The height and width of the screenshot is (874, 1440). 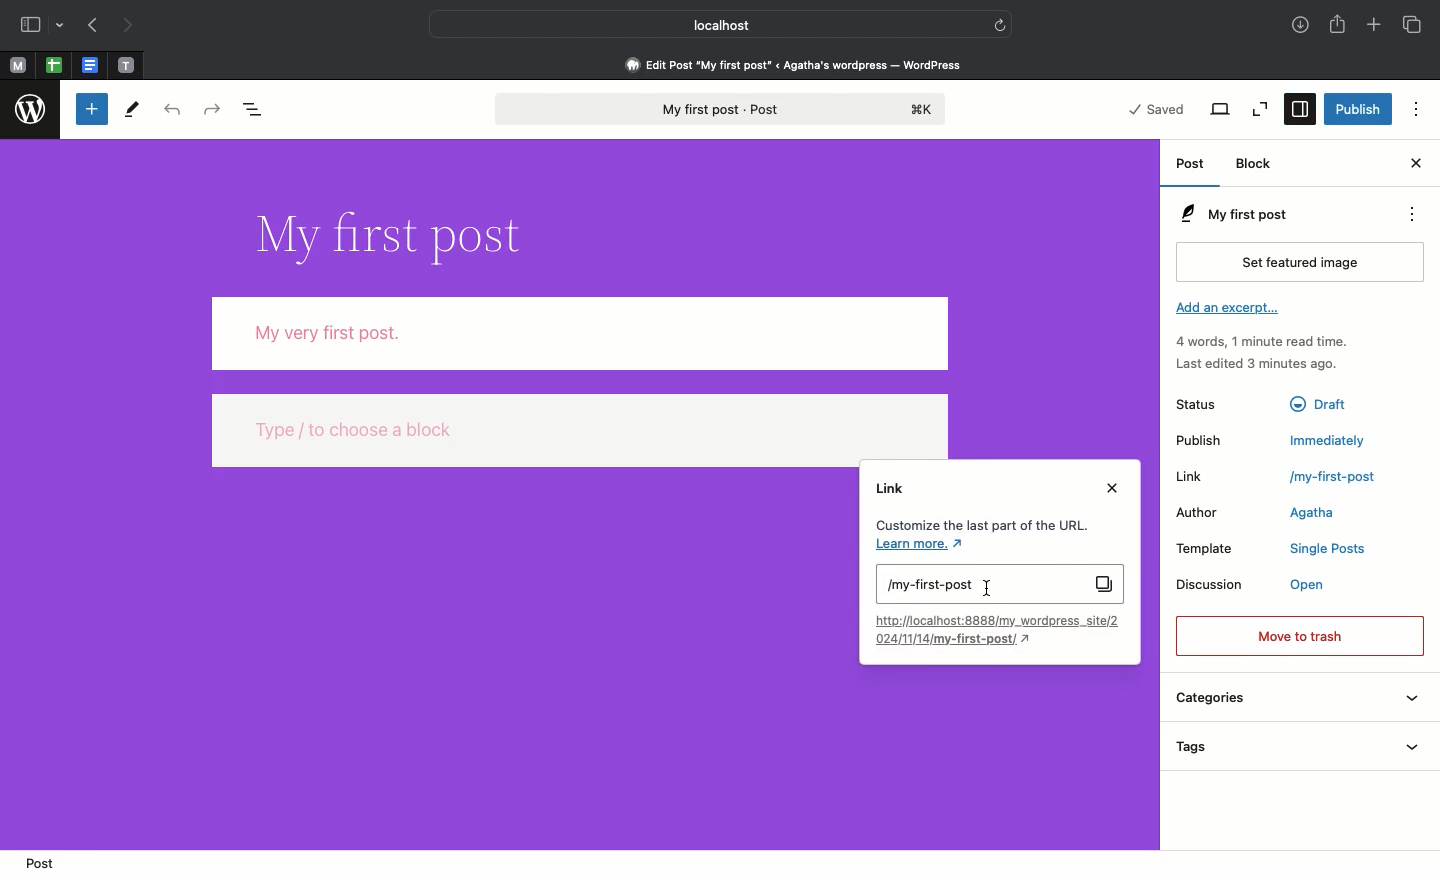 What do you see at coordinates (1300, 25) in the screenshot?
I see `Downloads` at bounding box center [1300, 25].